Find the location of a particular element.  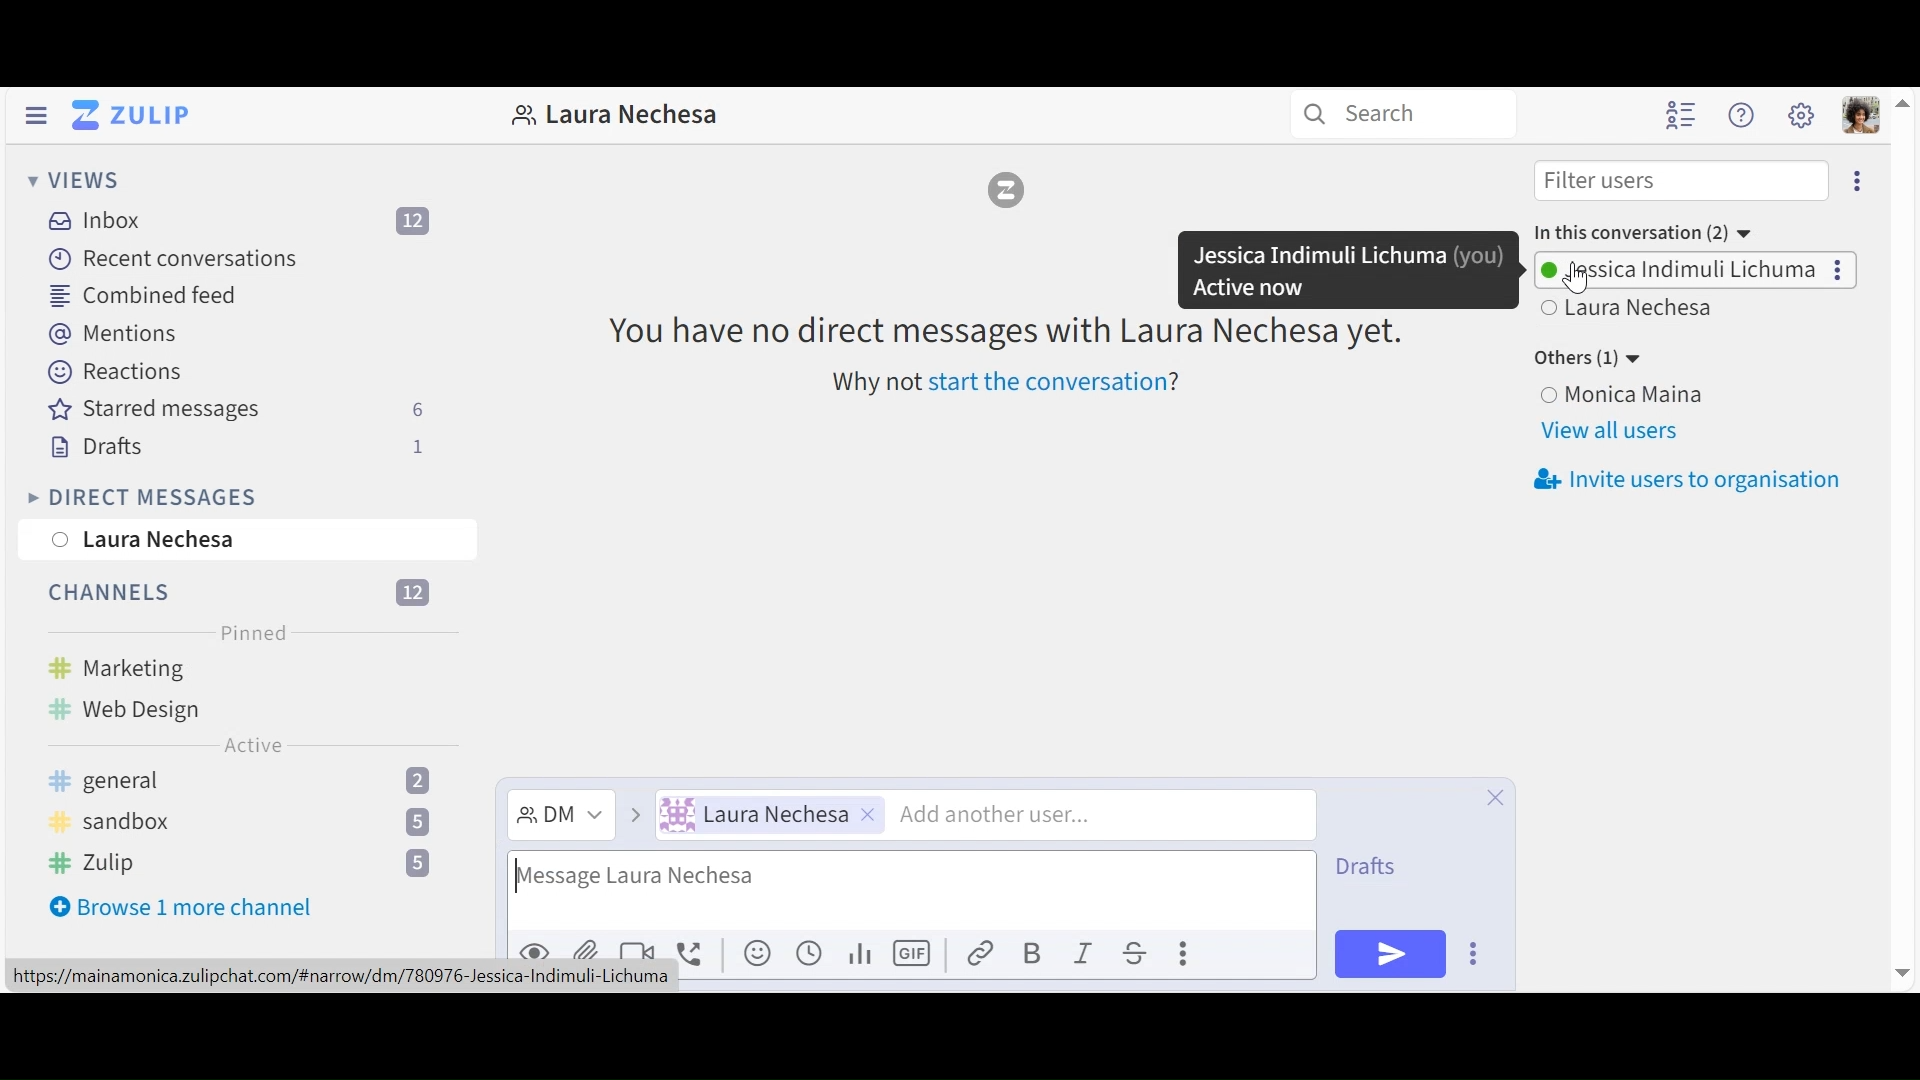

Personal menu is located at coordinates (1863, 117).